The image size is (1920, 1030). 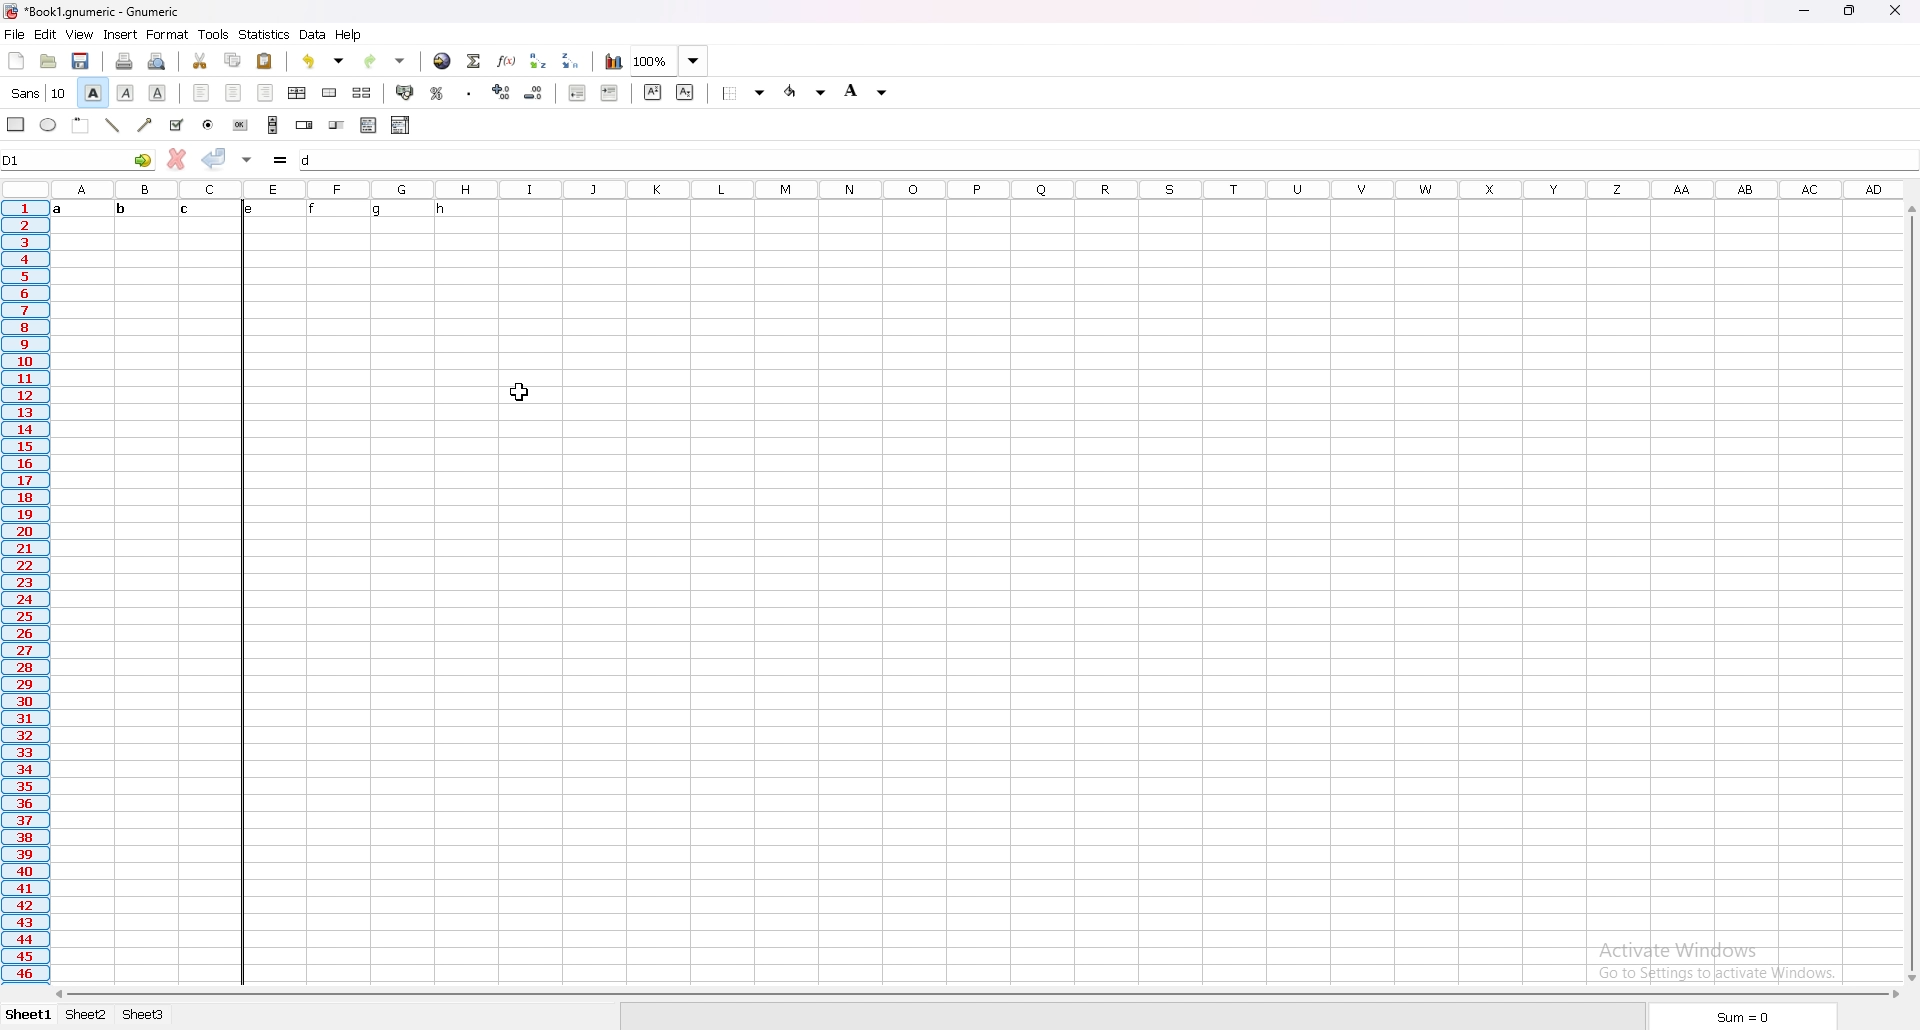 What do you see at coordinates (85, 1014) in the screenshot?
I see `sheet 2` at bounding box center [85, 1014].